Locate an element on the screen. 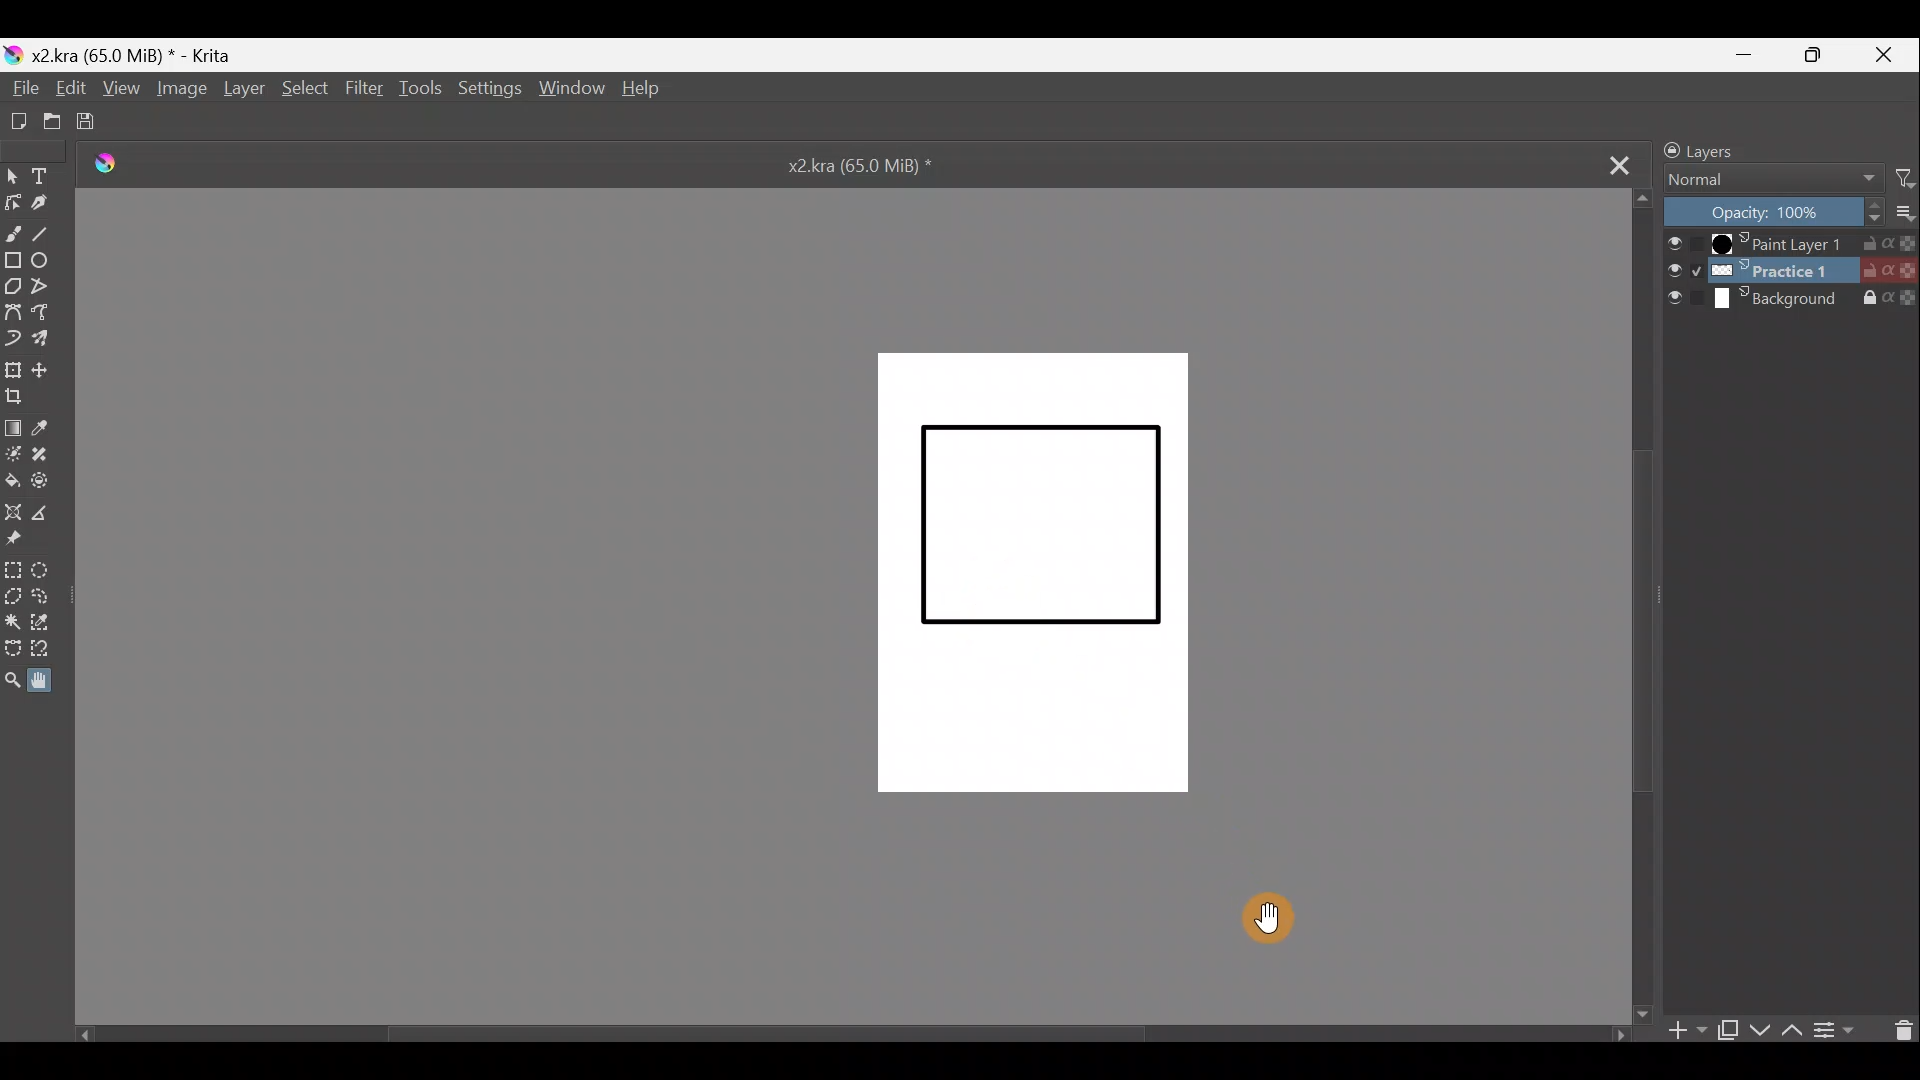 The height and width of the screenshot is (1080, 1920). Delete a layer is located at coordinates (1898, 1029).